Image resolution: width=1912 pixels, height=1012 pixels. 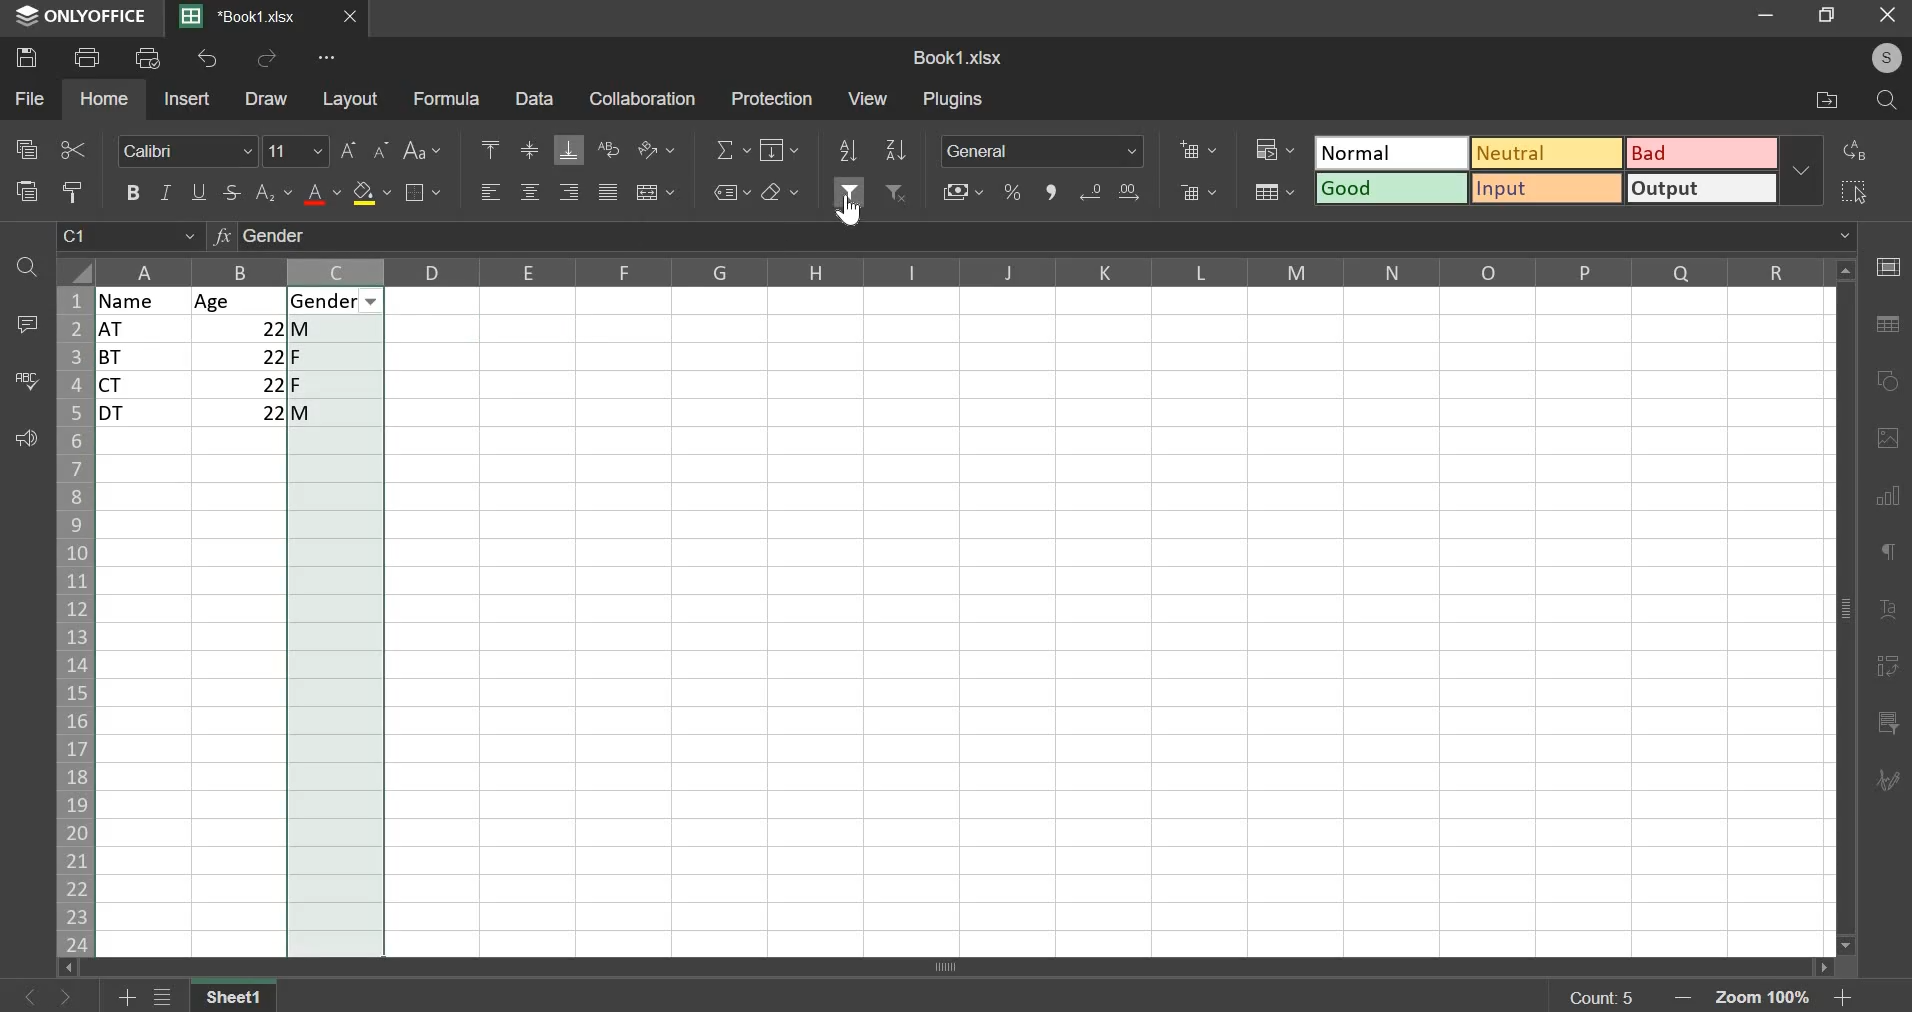 What do you see at coordinates (240, 301) in the screenshot?
I see `age` at bounding box center [240, 301].